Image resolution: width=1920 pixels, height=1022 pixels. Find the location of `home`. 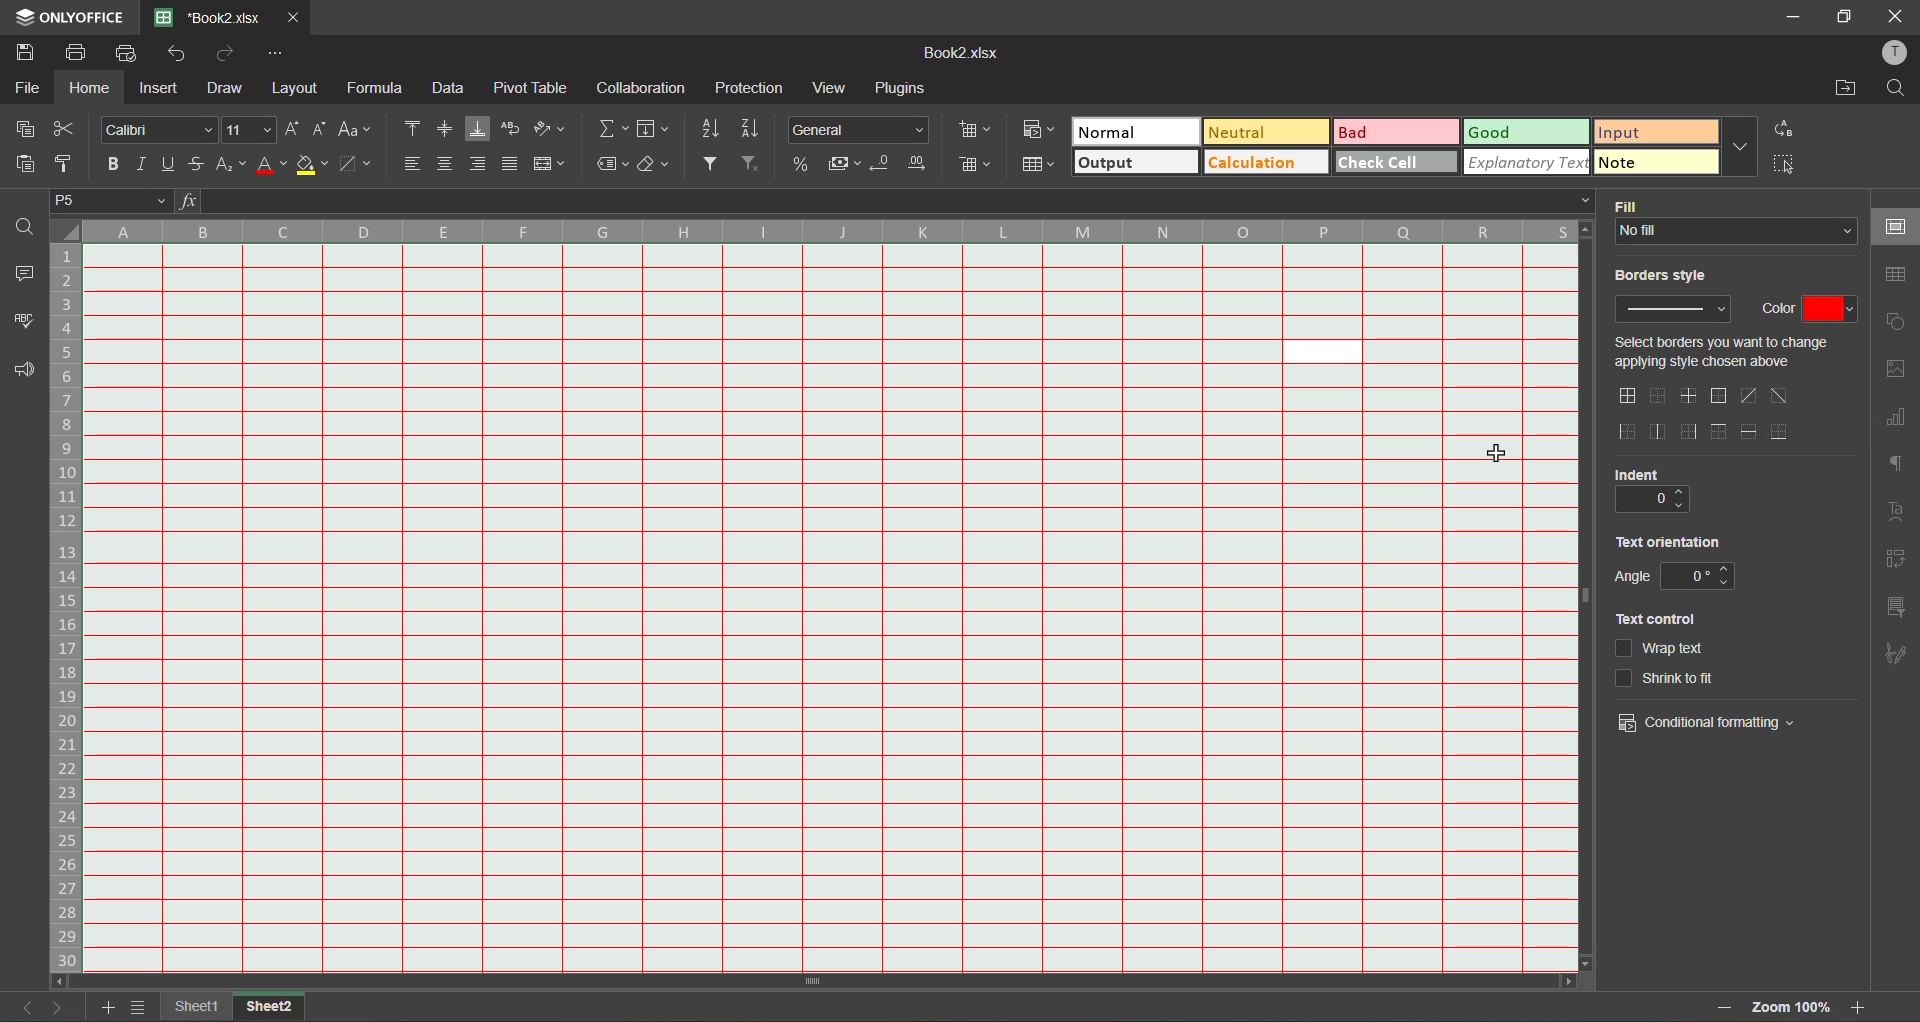

home is located at coordinates (95, 91).